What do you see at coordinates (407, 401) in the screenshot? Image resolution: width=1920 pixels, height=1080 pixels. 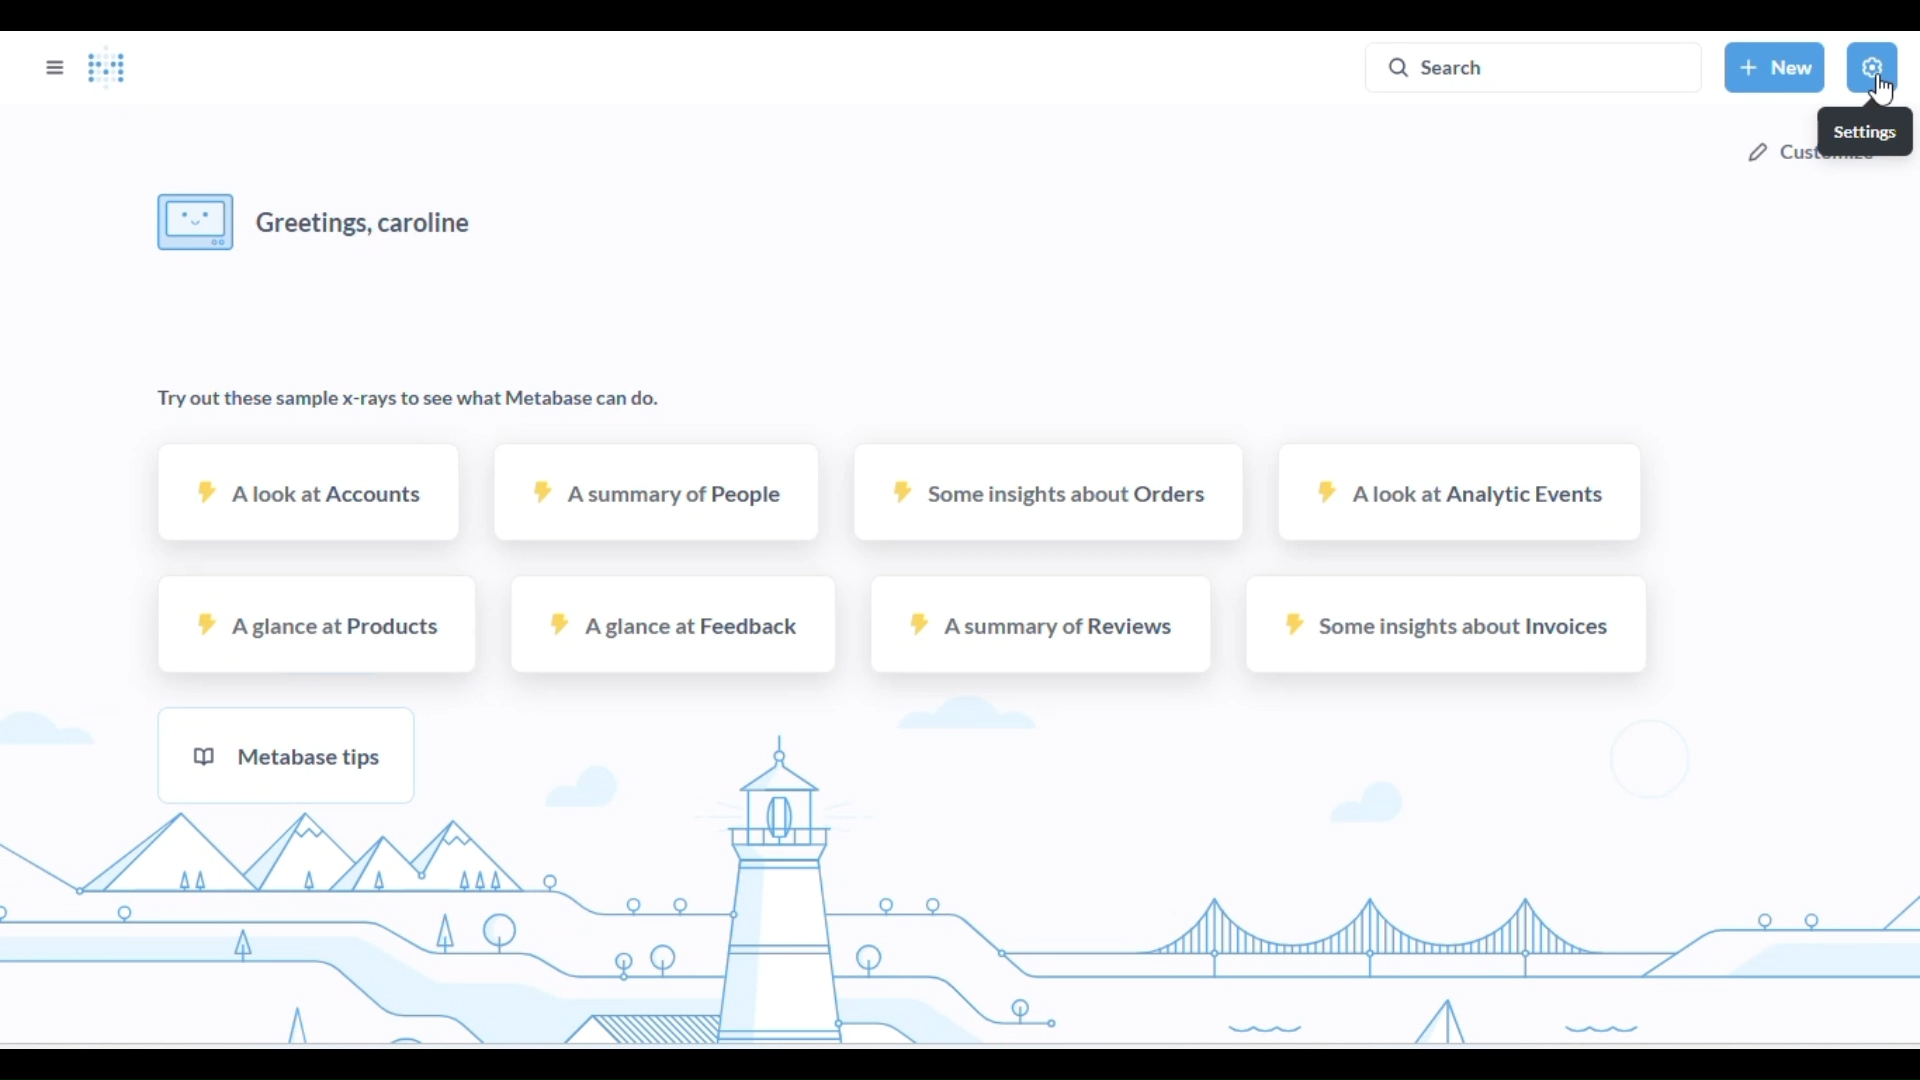 I see `try out these sample x-rays to see what metabase can do` at bounding box center [407, 401].